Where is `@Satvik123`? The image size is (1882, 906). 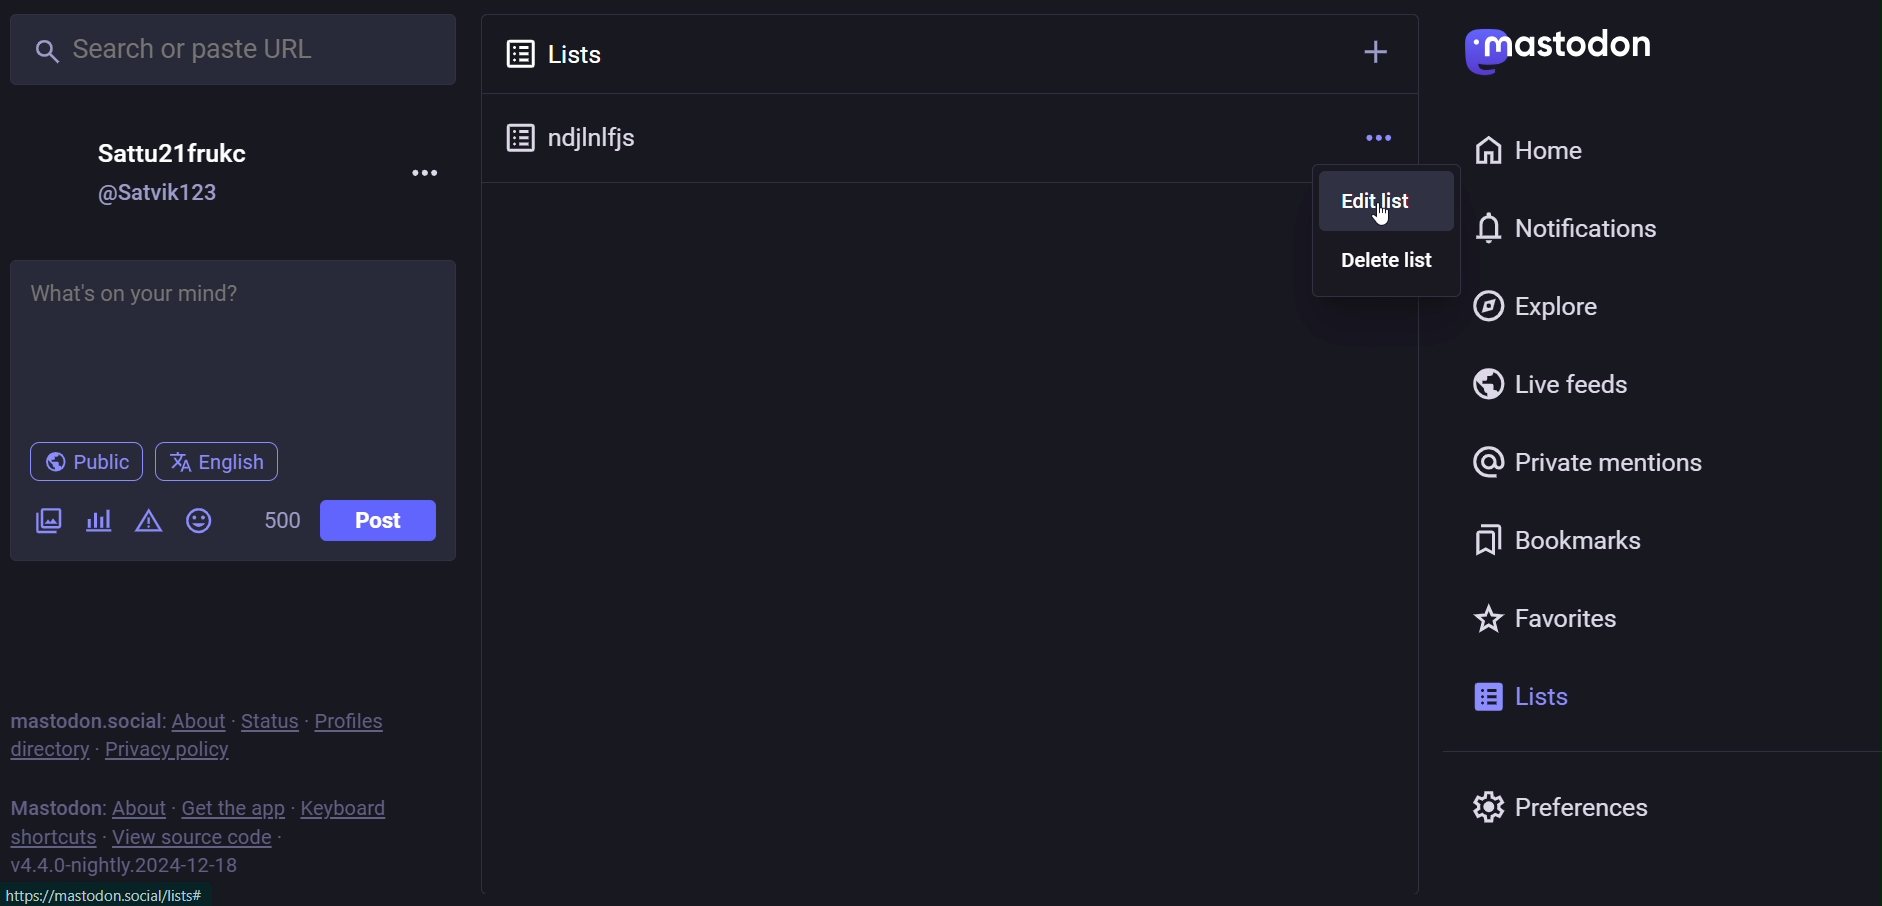
@Satvik123 is located at coordinates (174, 194).